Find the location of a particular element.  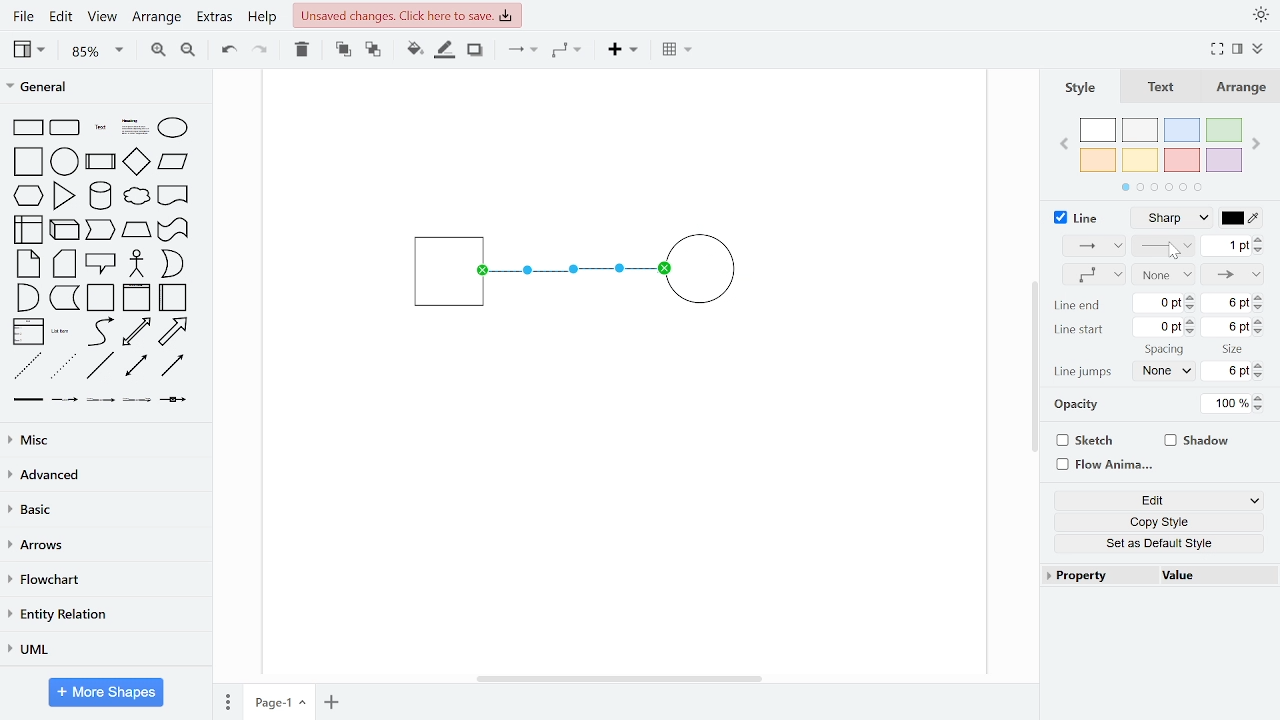

connector  with 2 labels is located at coordinates (102, 400).